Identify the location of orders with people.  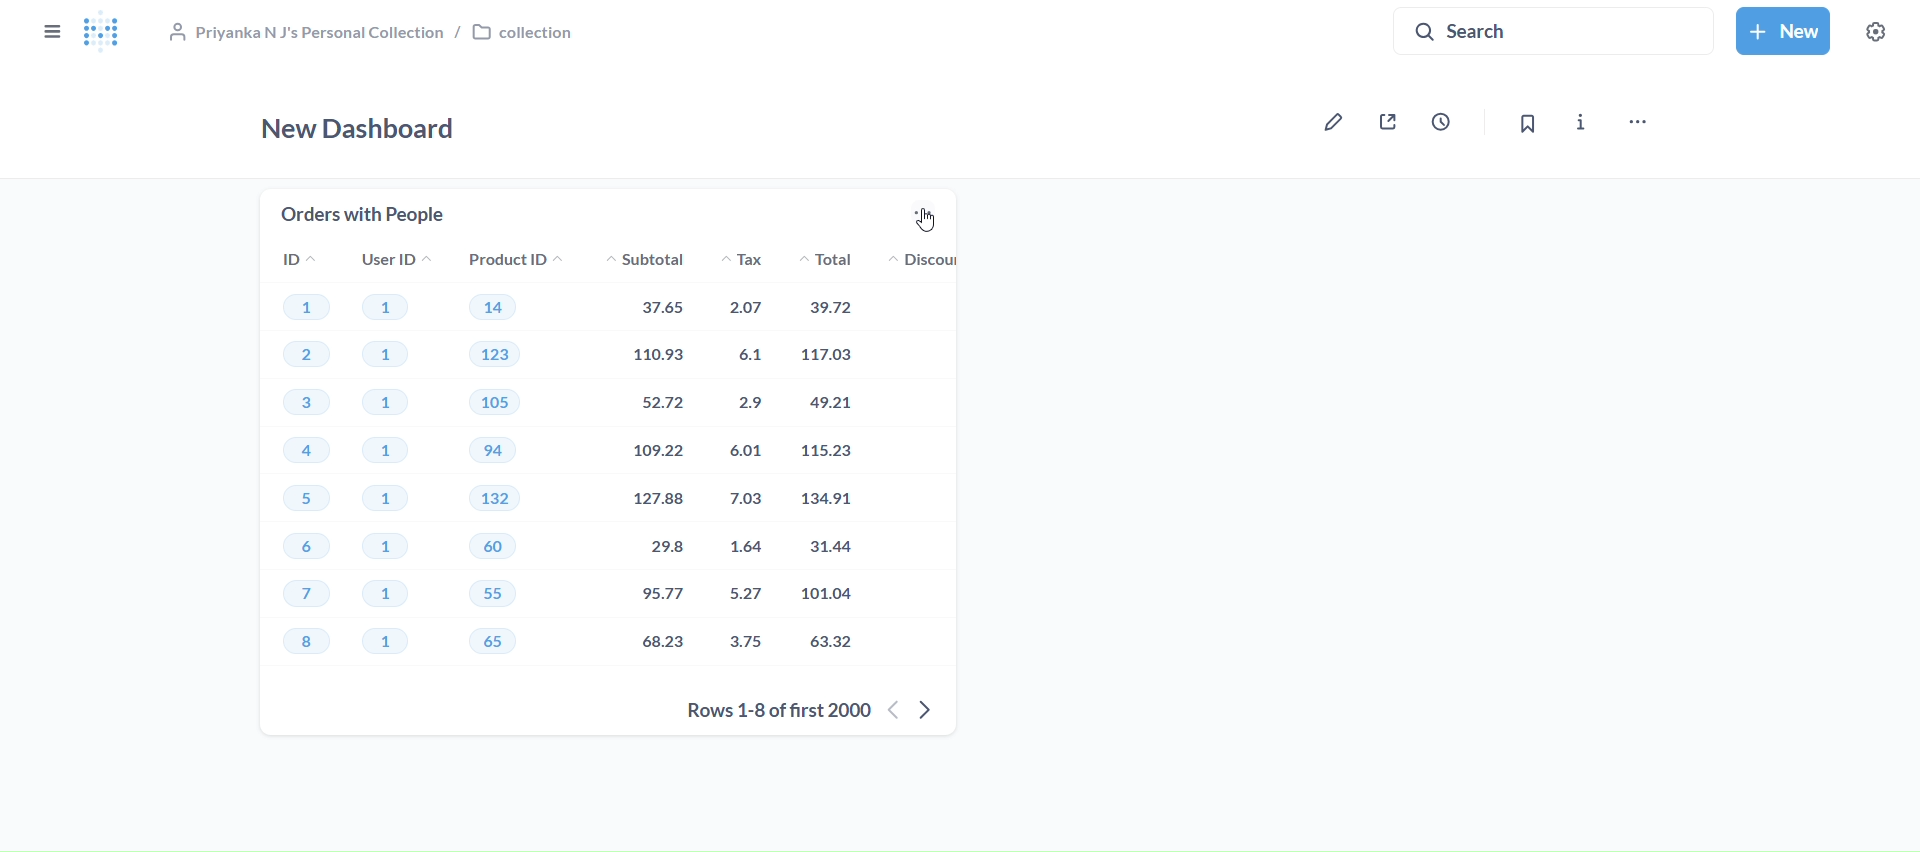
(362, 209).